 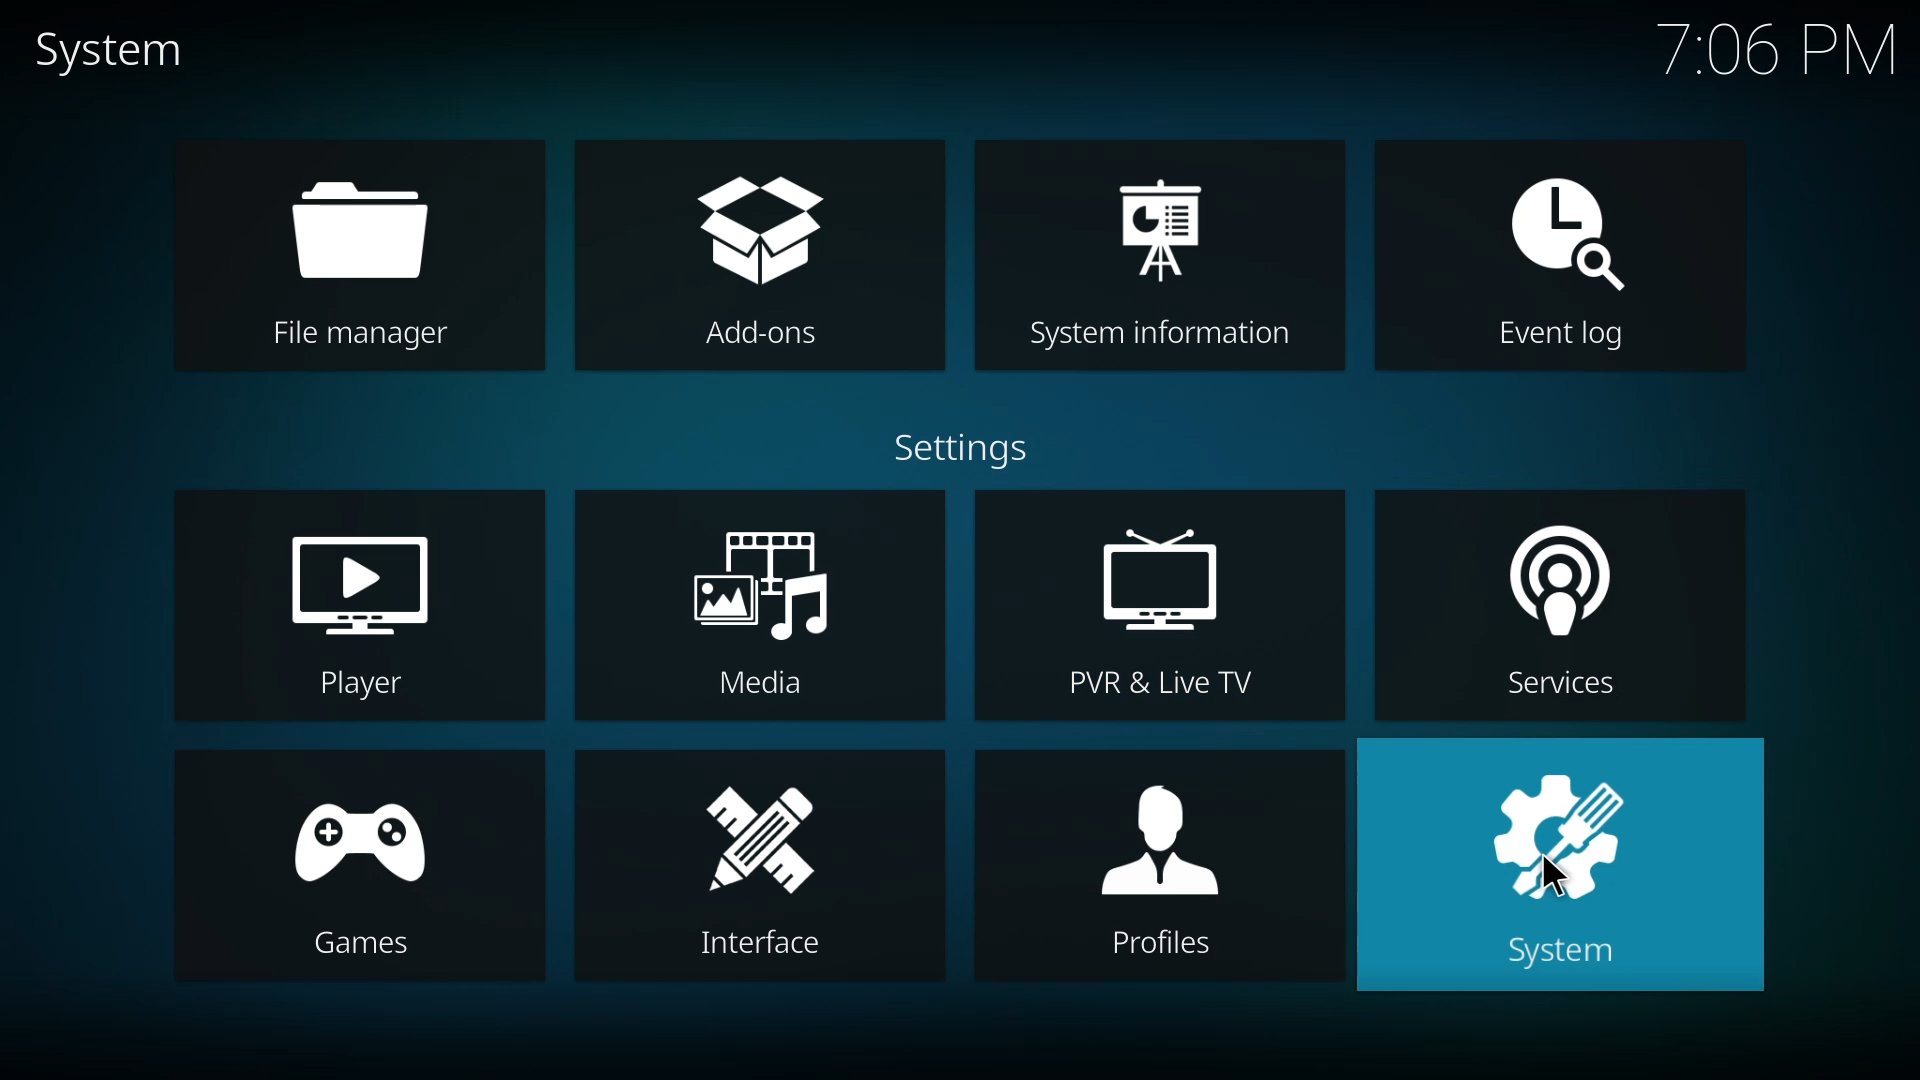 I want to click on time, so click(x=1777, y=49).